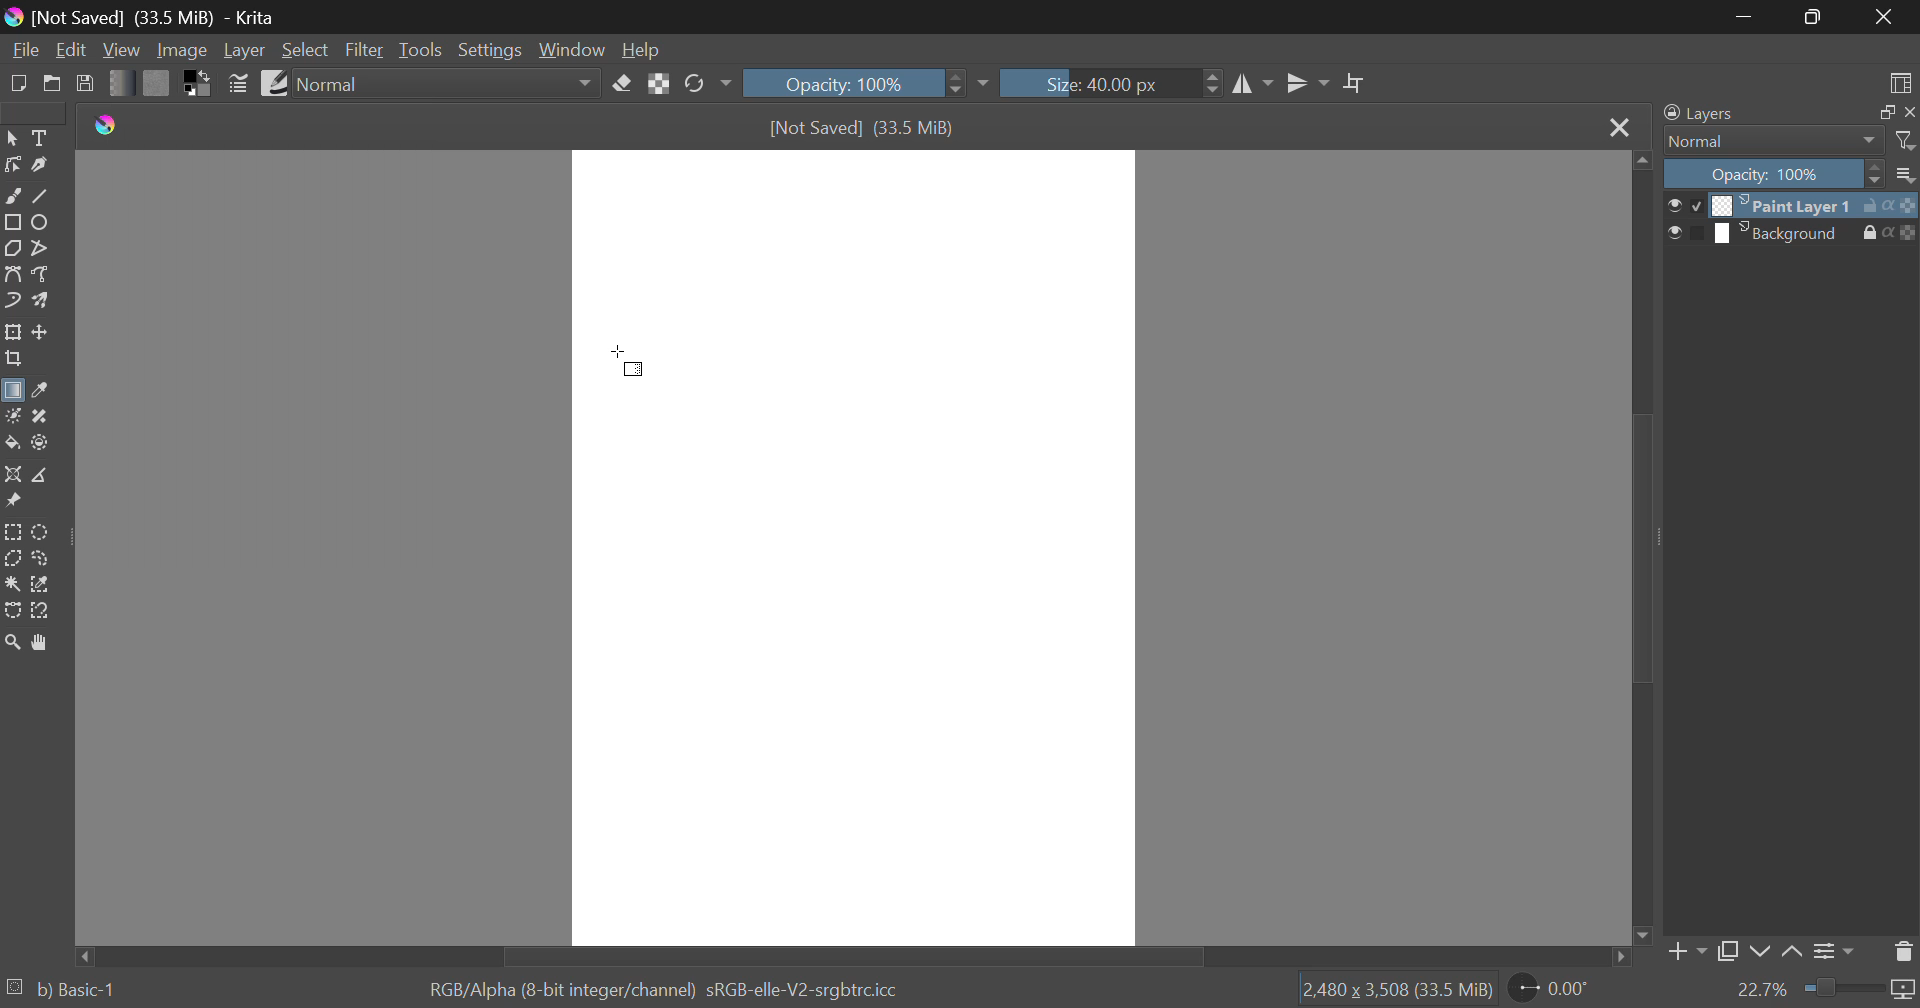 Image resolution: width=1920 pixels, height=1008 pixels. Describe the element at coordinates (570, 50) in the screenshot. I see `Window` at that location.